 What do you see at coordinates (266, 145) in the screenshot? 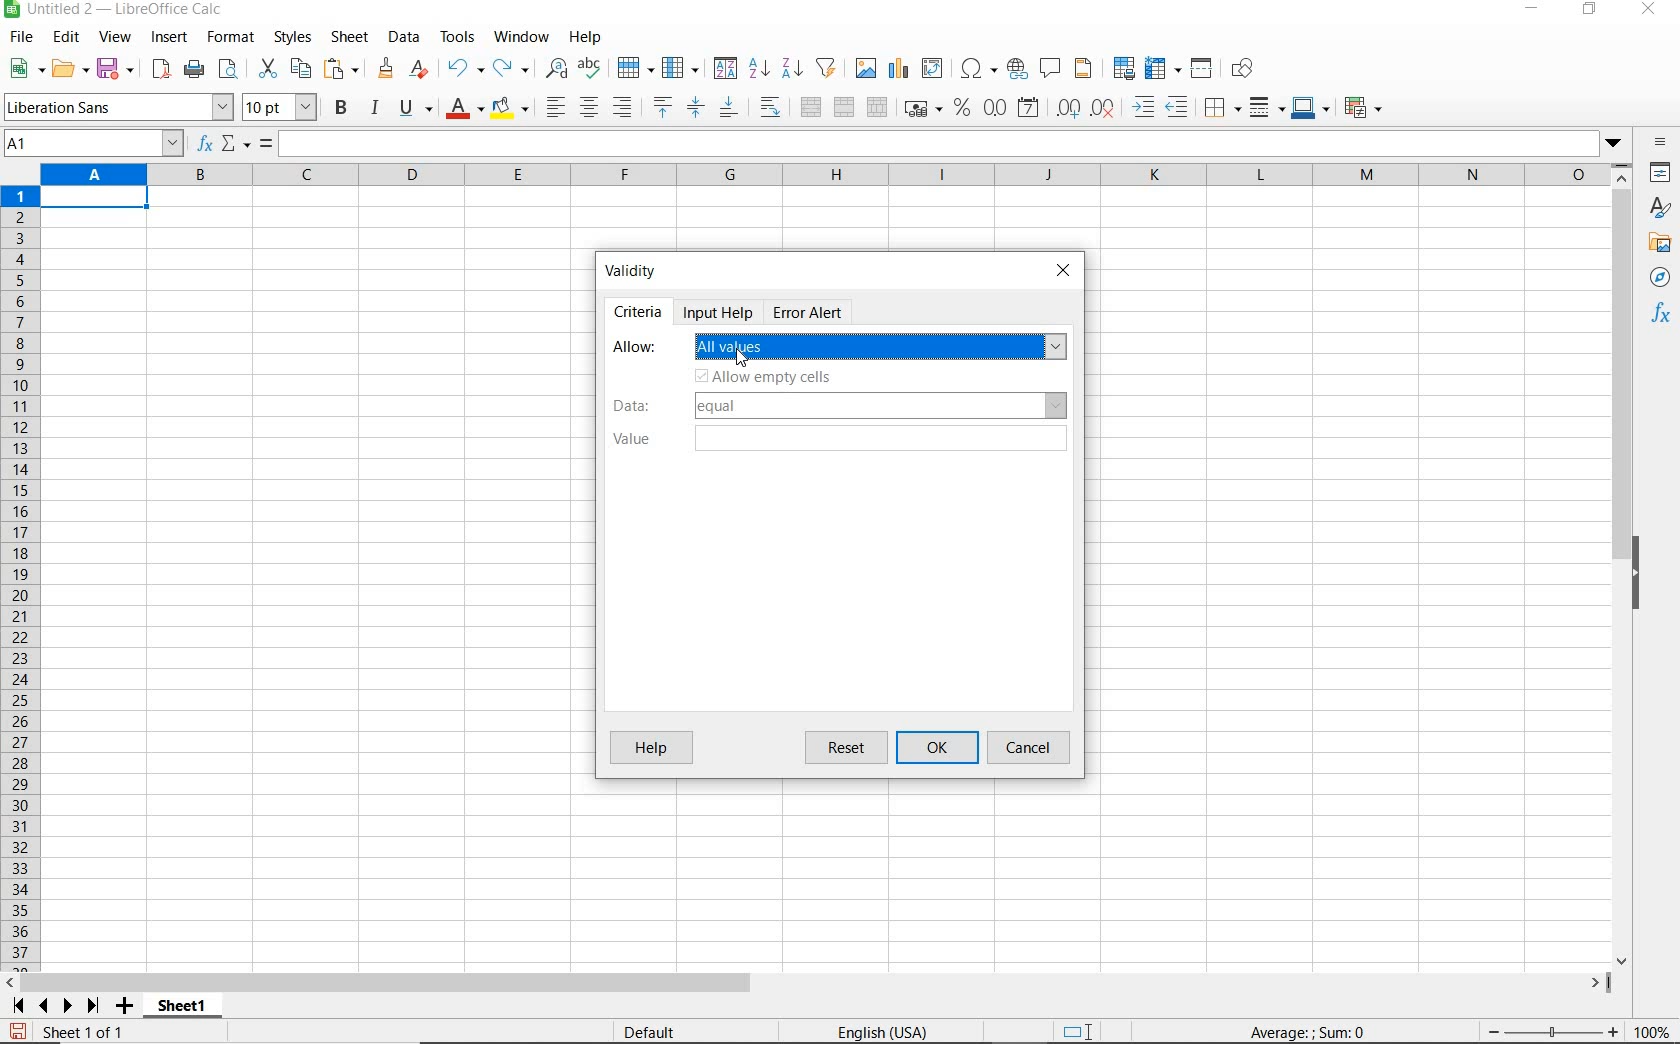
I see `formula` at bounding box center [266, 145].